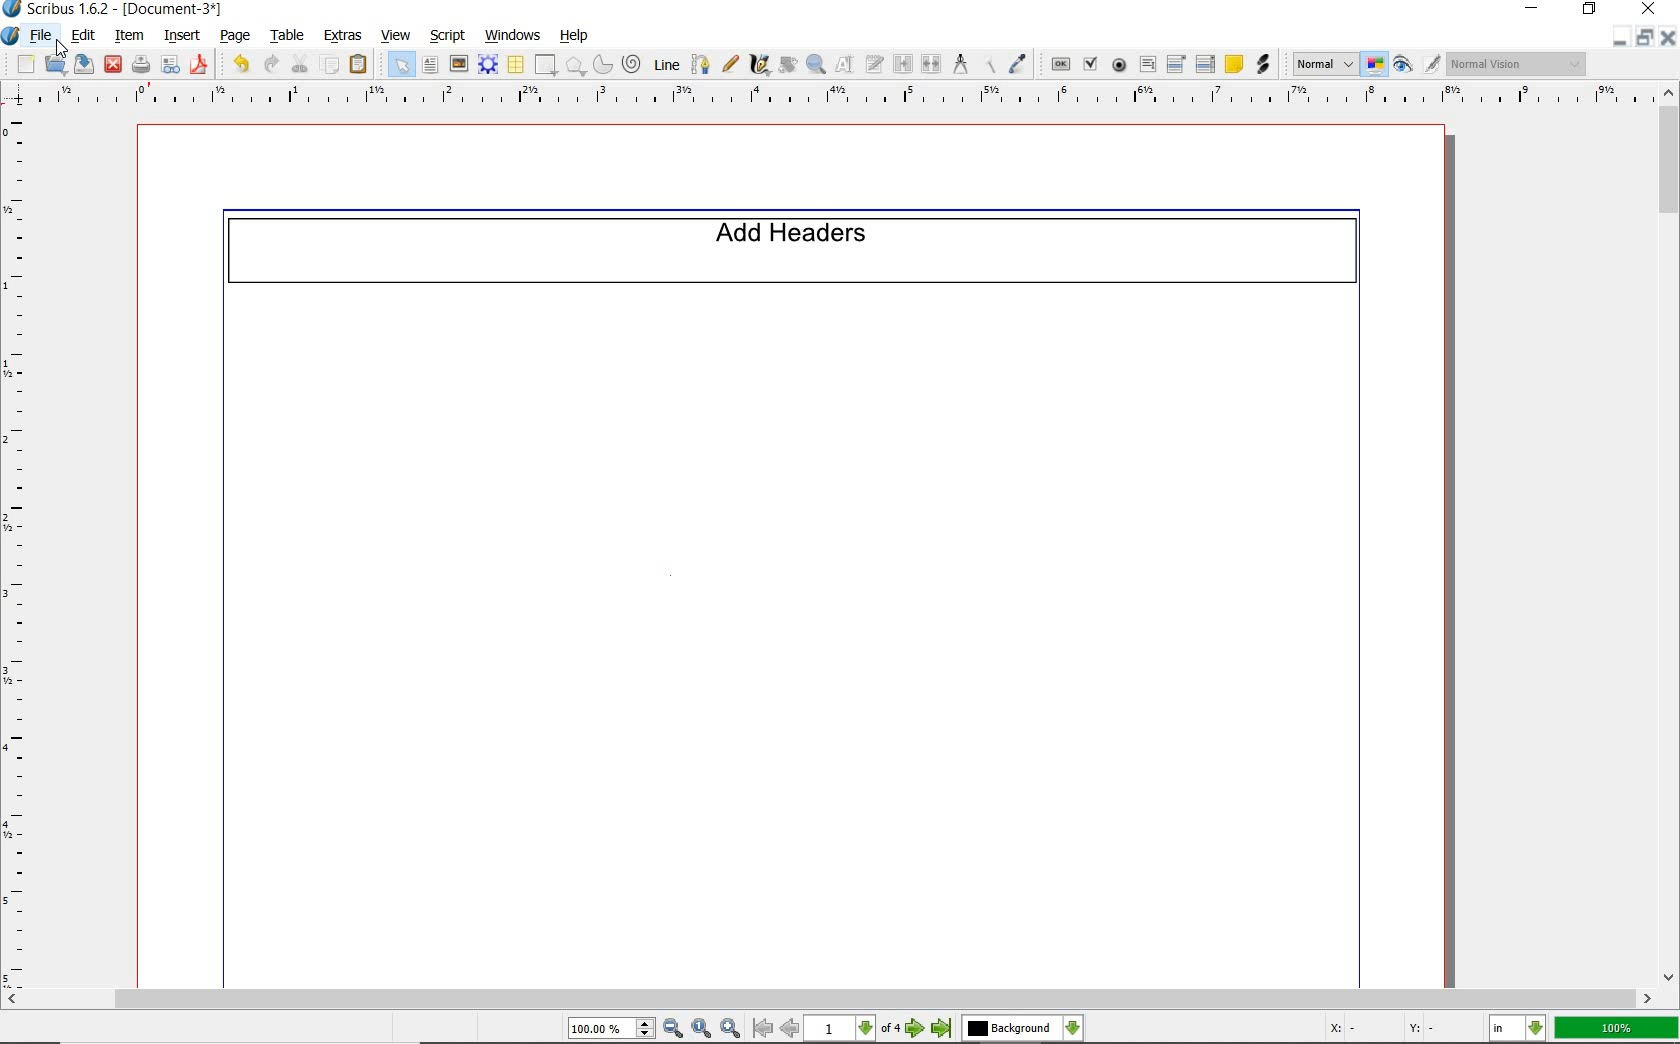 The width and height of the screenshot is (1680, 1044). I want to click on close, so click(1670, 37).